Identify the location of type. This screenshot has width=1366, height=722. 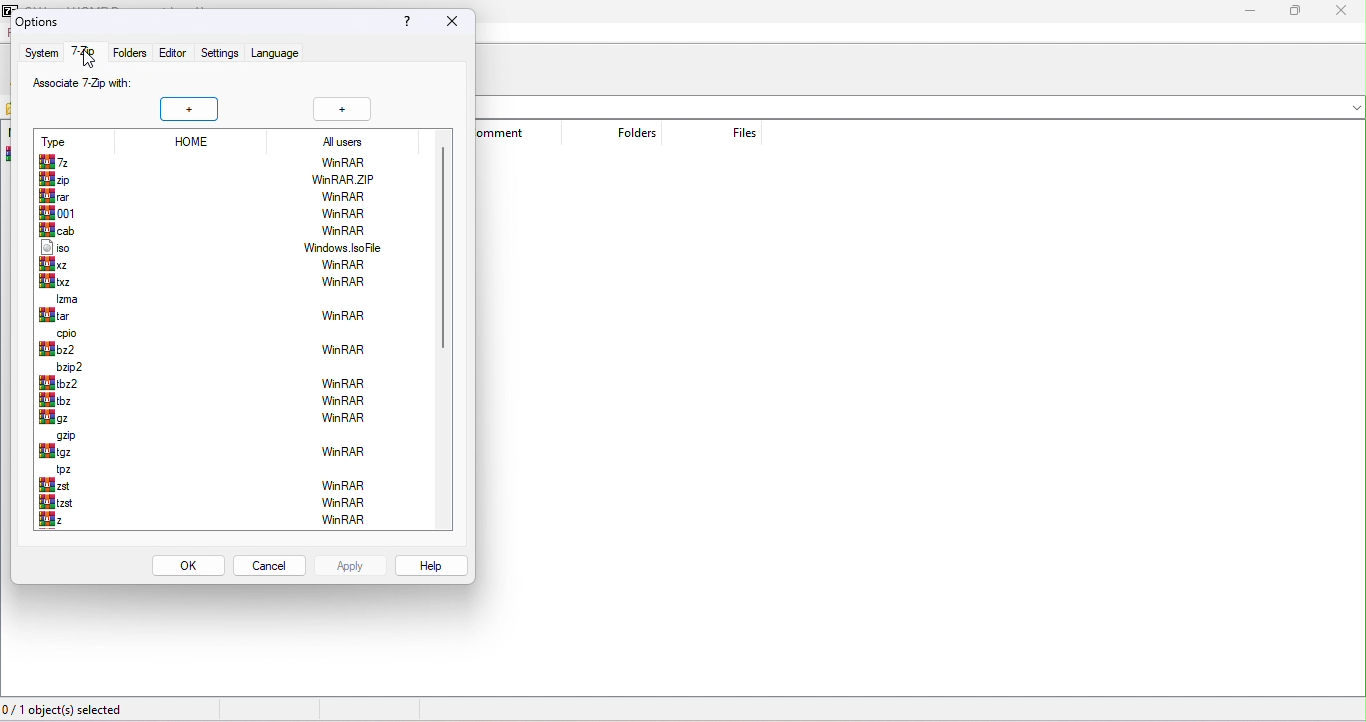
(62, 138).